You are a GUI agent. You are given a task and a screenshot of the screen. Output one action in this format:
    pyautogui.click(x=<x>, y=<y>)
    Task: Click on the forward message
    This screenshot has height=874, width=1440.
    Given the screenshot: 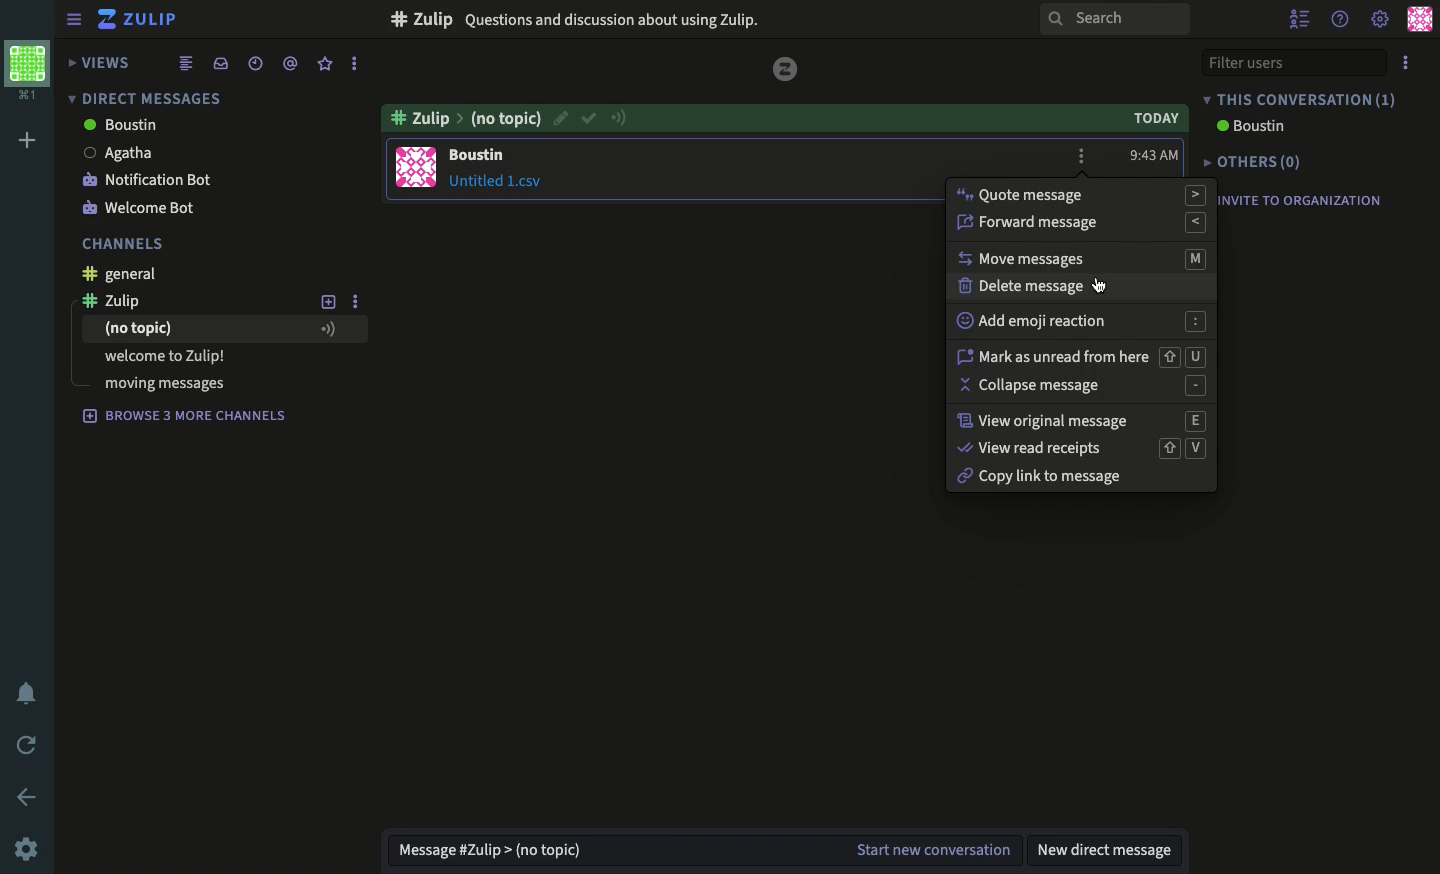 What is the action you would take?
    pyautogui.click(x=1081, y=223)
    